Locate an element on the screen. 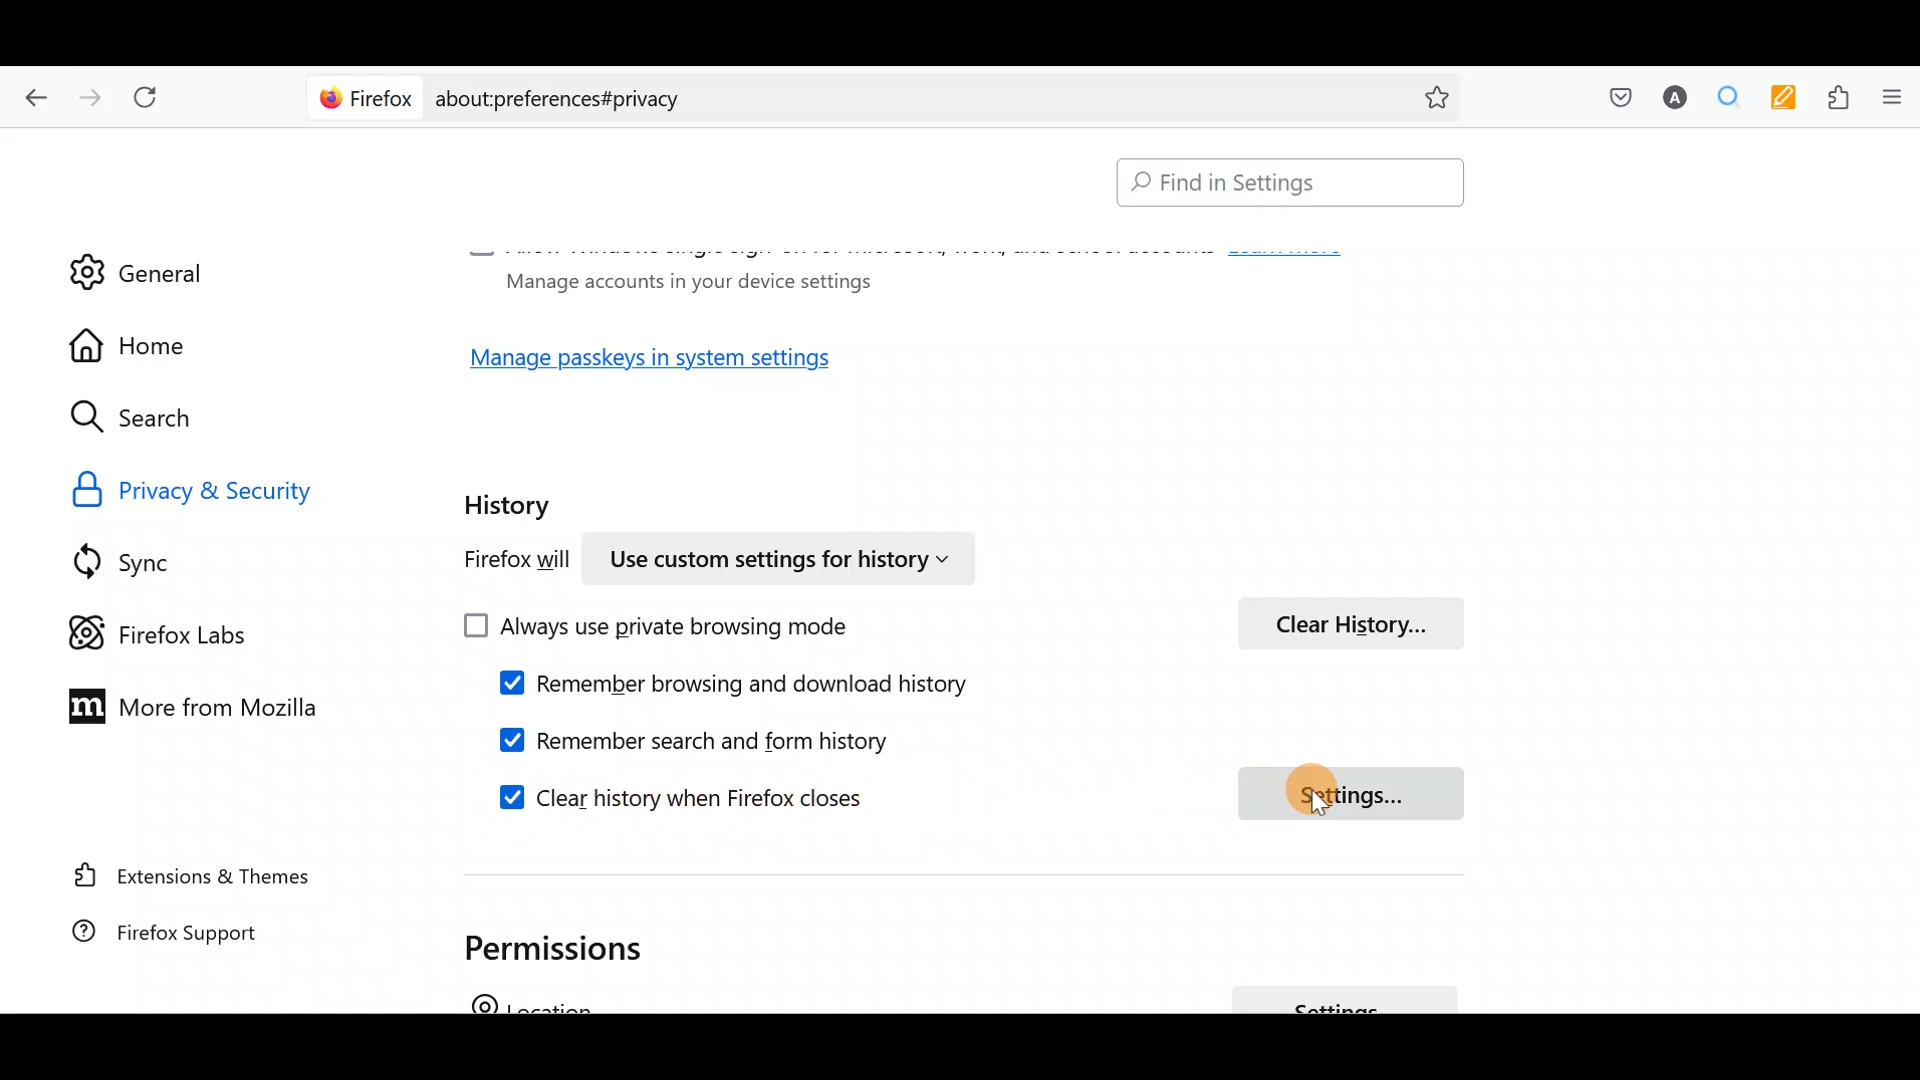 This screenshot has width=1920, height=1080. Always use private browsing mode is located at coordinates (679, 628).